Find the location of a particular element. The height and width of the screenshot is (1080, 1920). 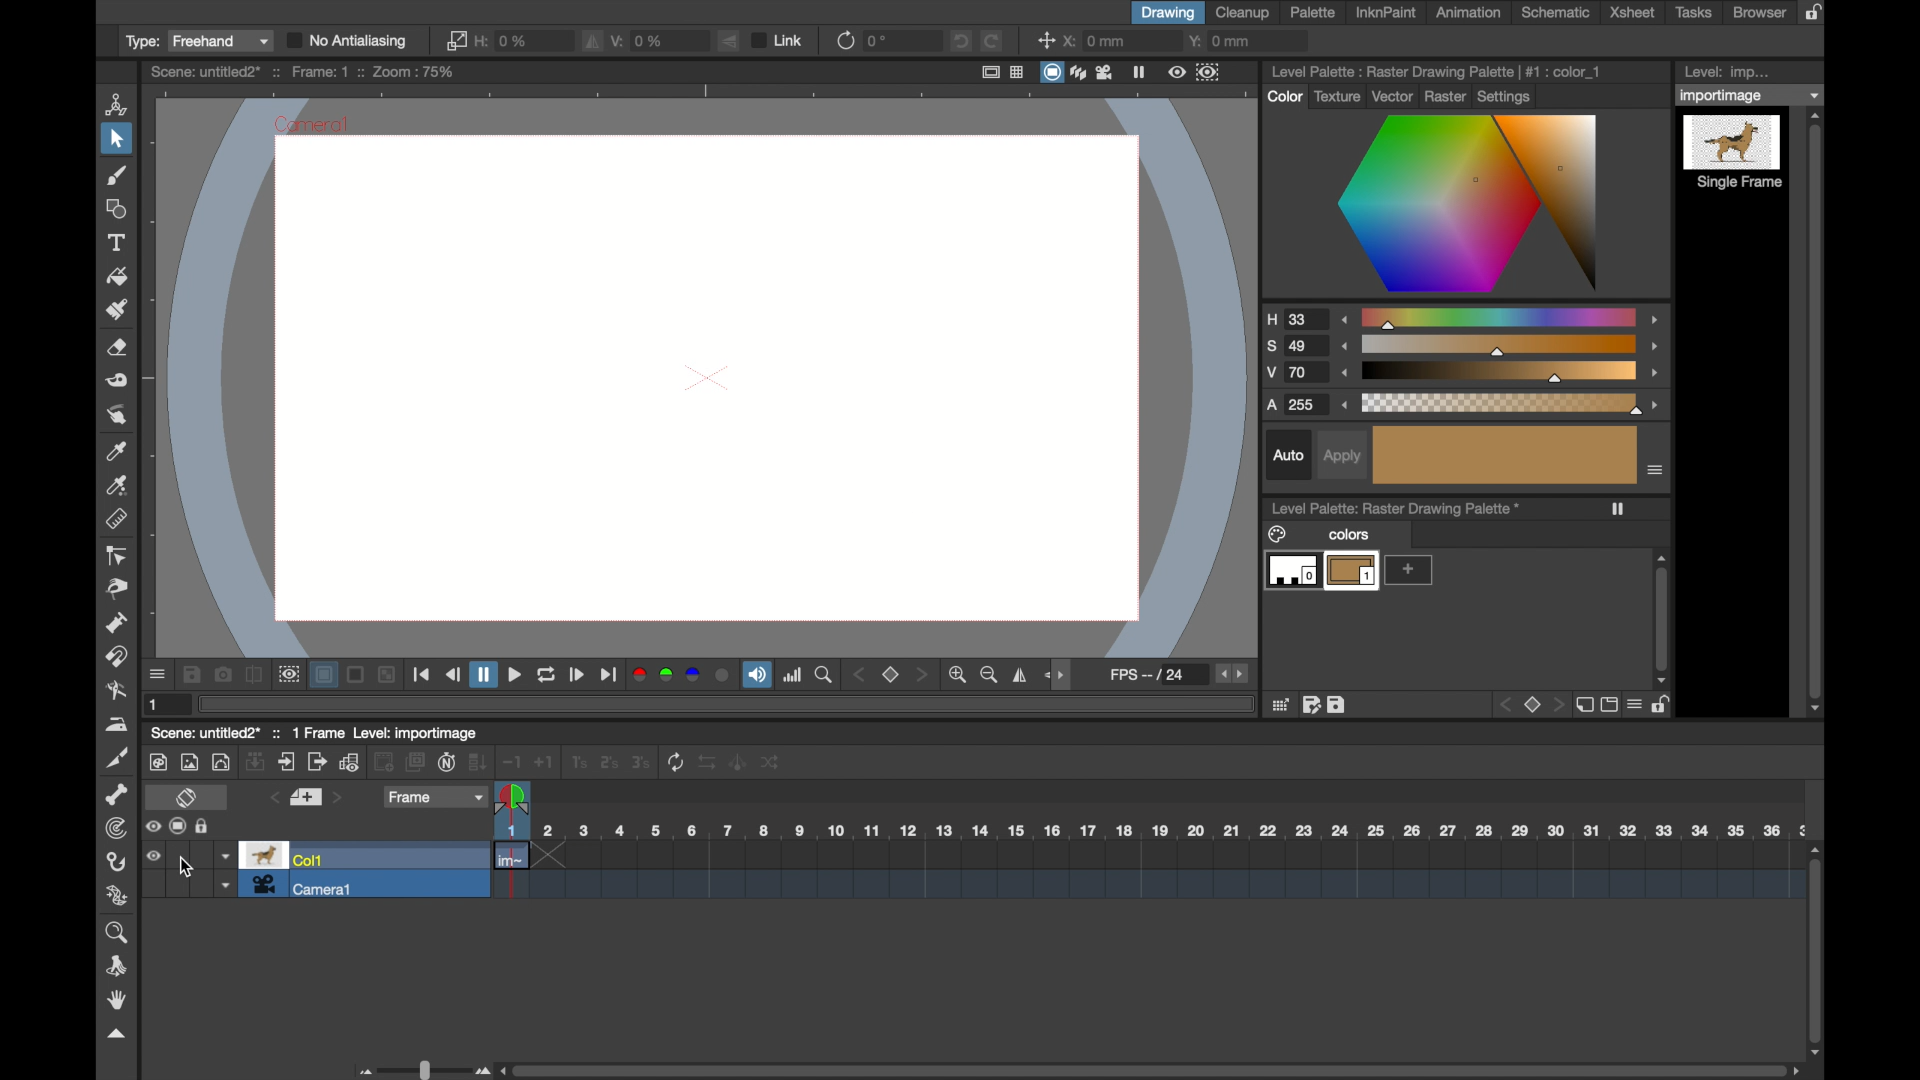

scroll box is located at coordinates (1150, 1069).